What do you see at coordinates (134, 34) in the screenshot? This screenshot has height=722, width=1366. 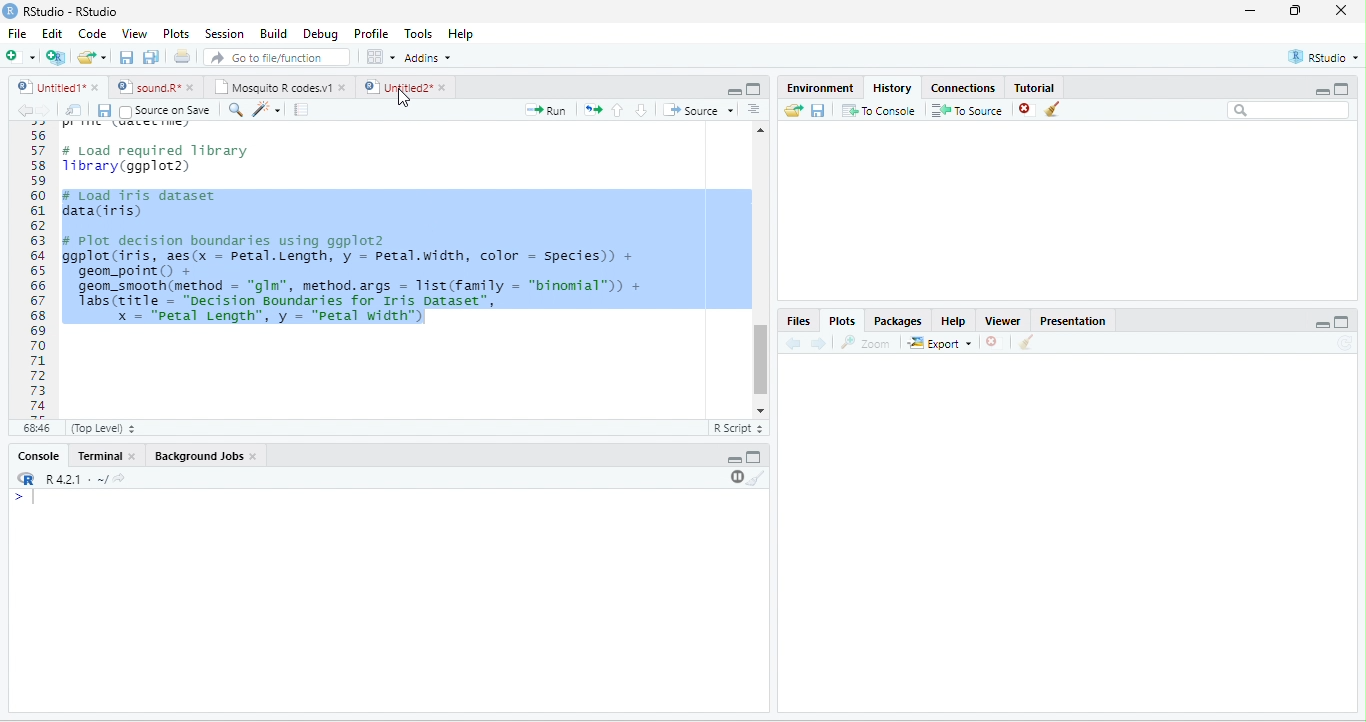 I see `View` at bounding box center [134, 34].